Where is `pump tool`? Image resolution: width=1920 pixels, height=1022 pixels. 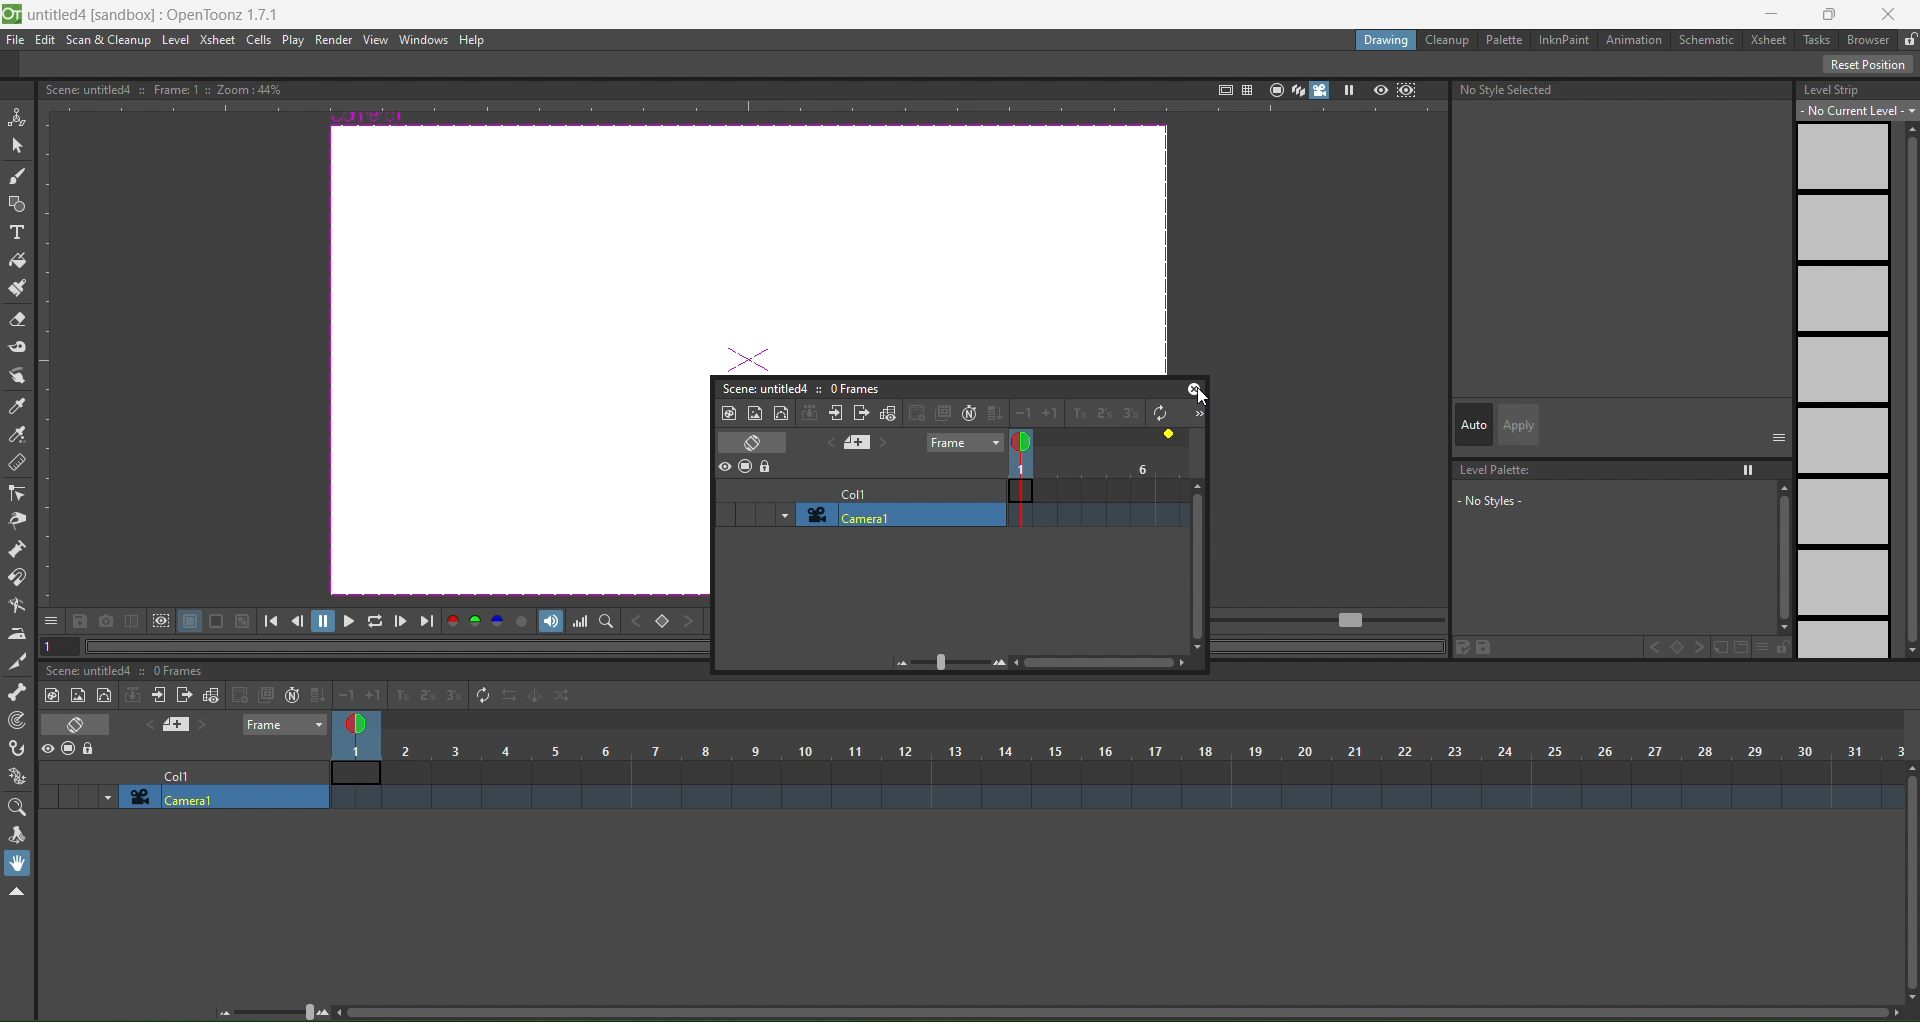
pump tool is located at coordinates (19, 548).